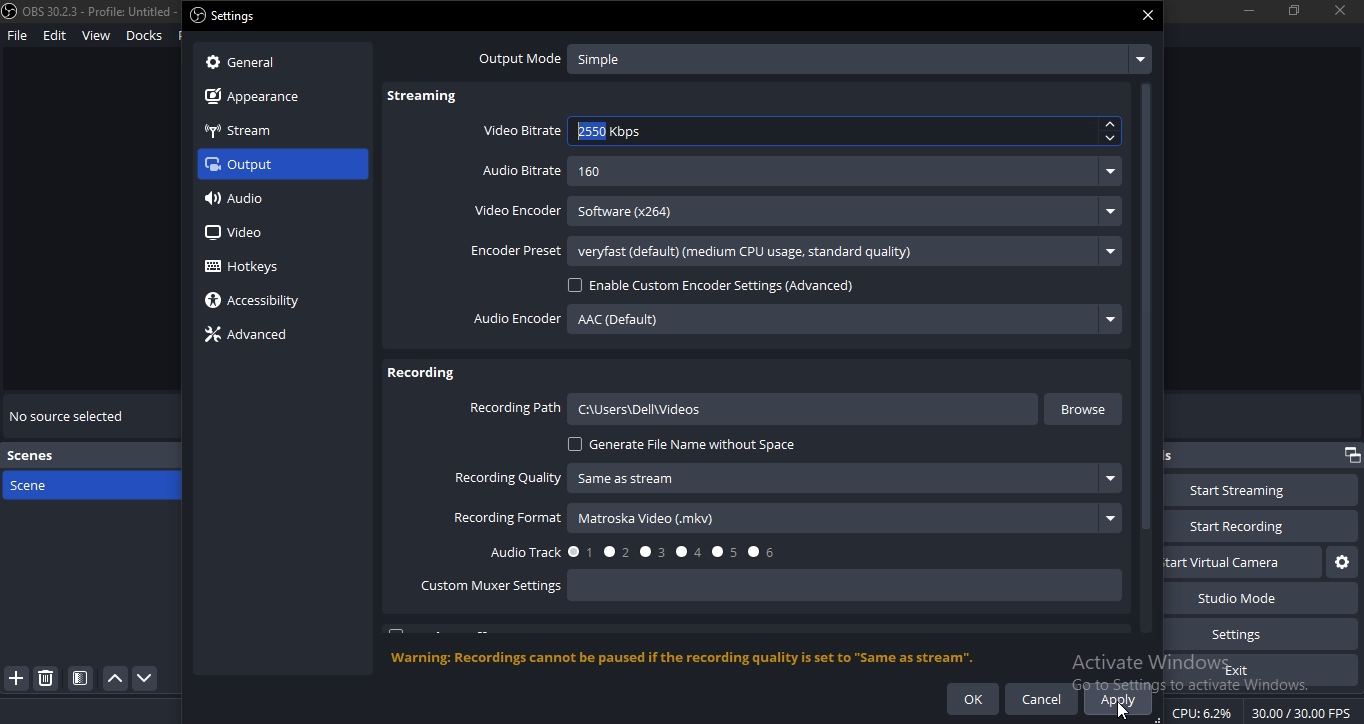 This screenshot has height=724, width=1364. Describe the element at coordinates (1247, 491) in the screenshot. I see `start streaming` at that location.